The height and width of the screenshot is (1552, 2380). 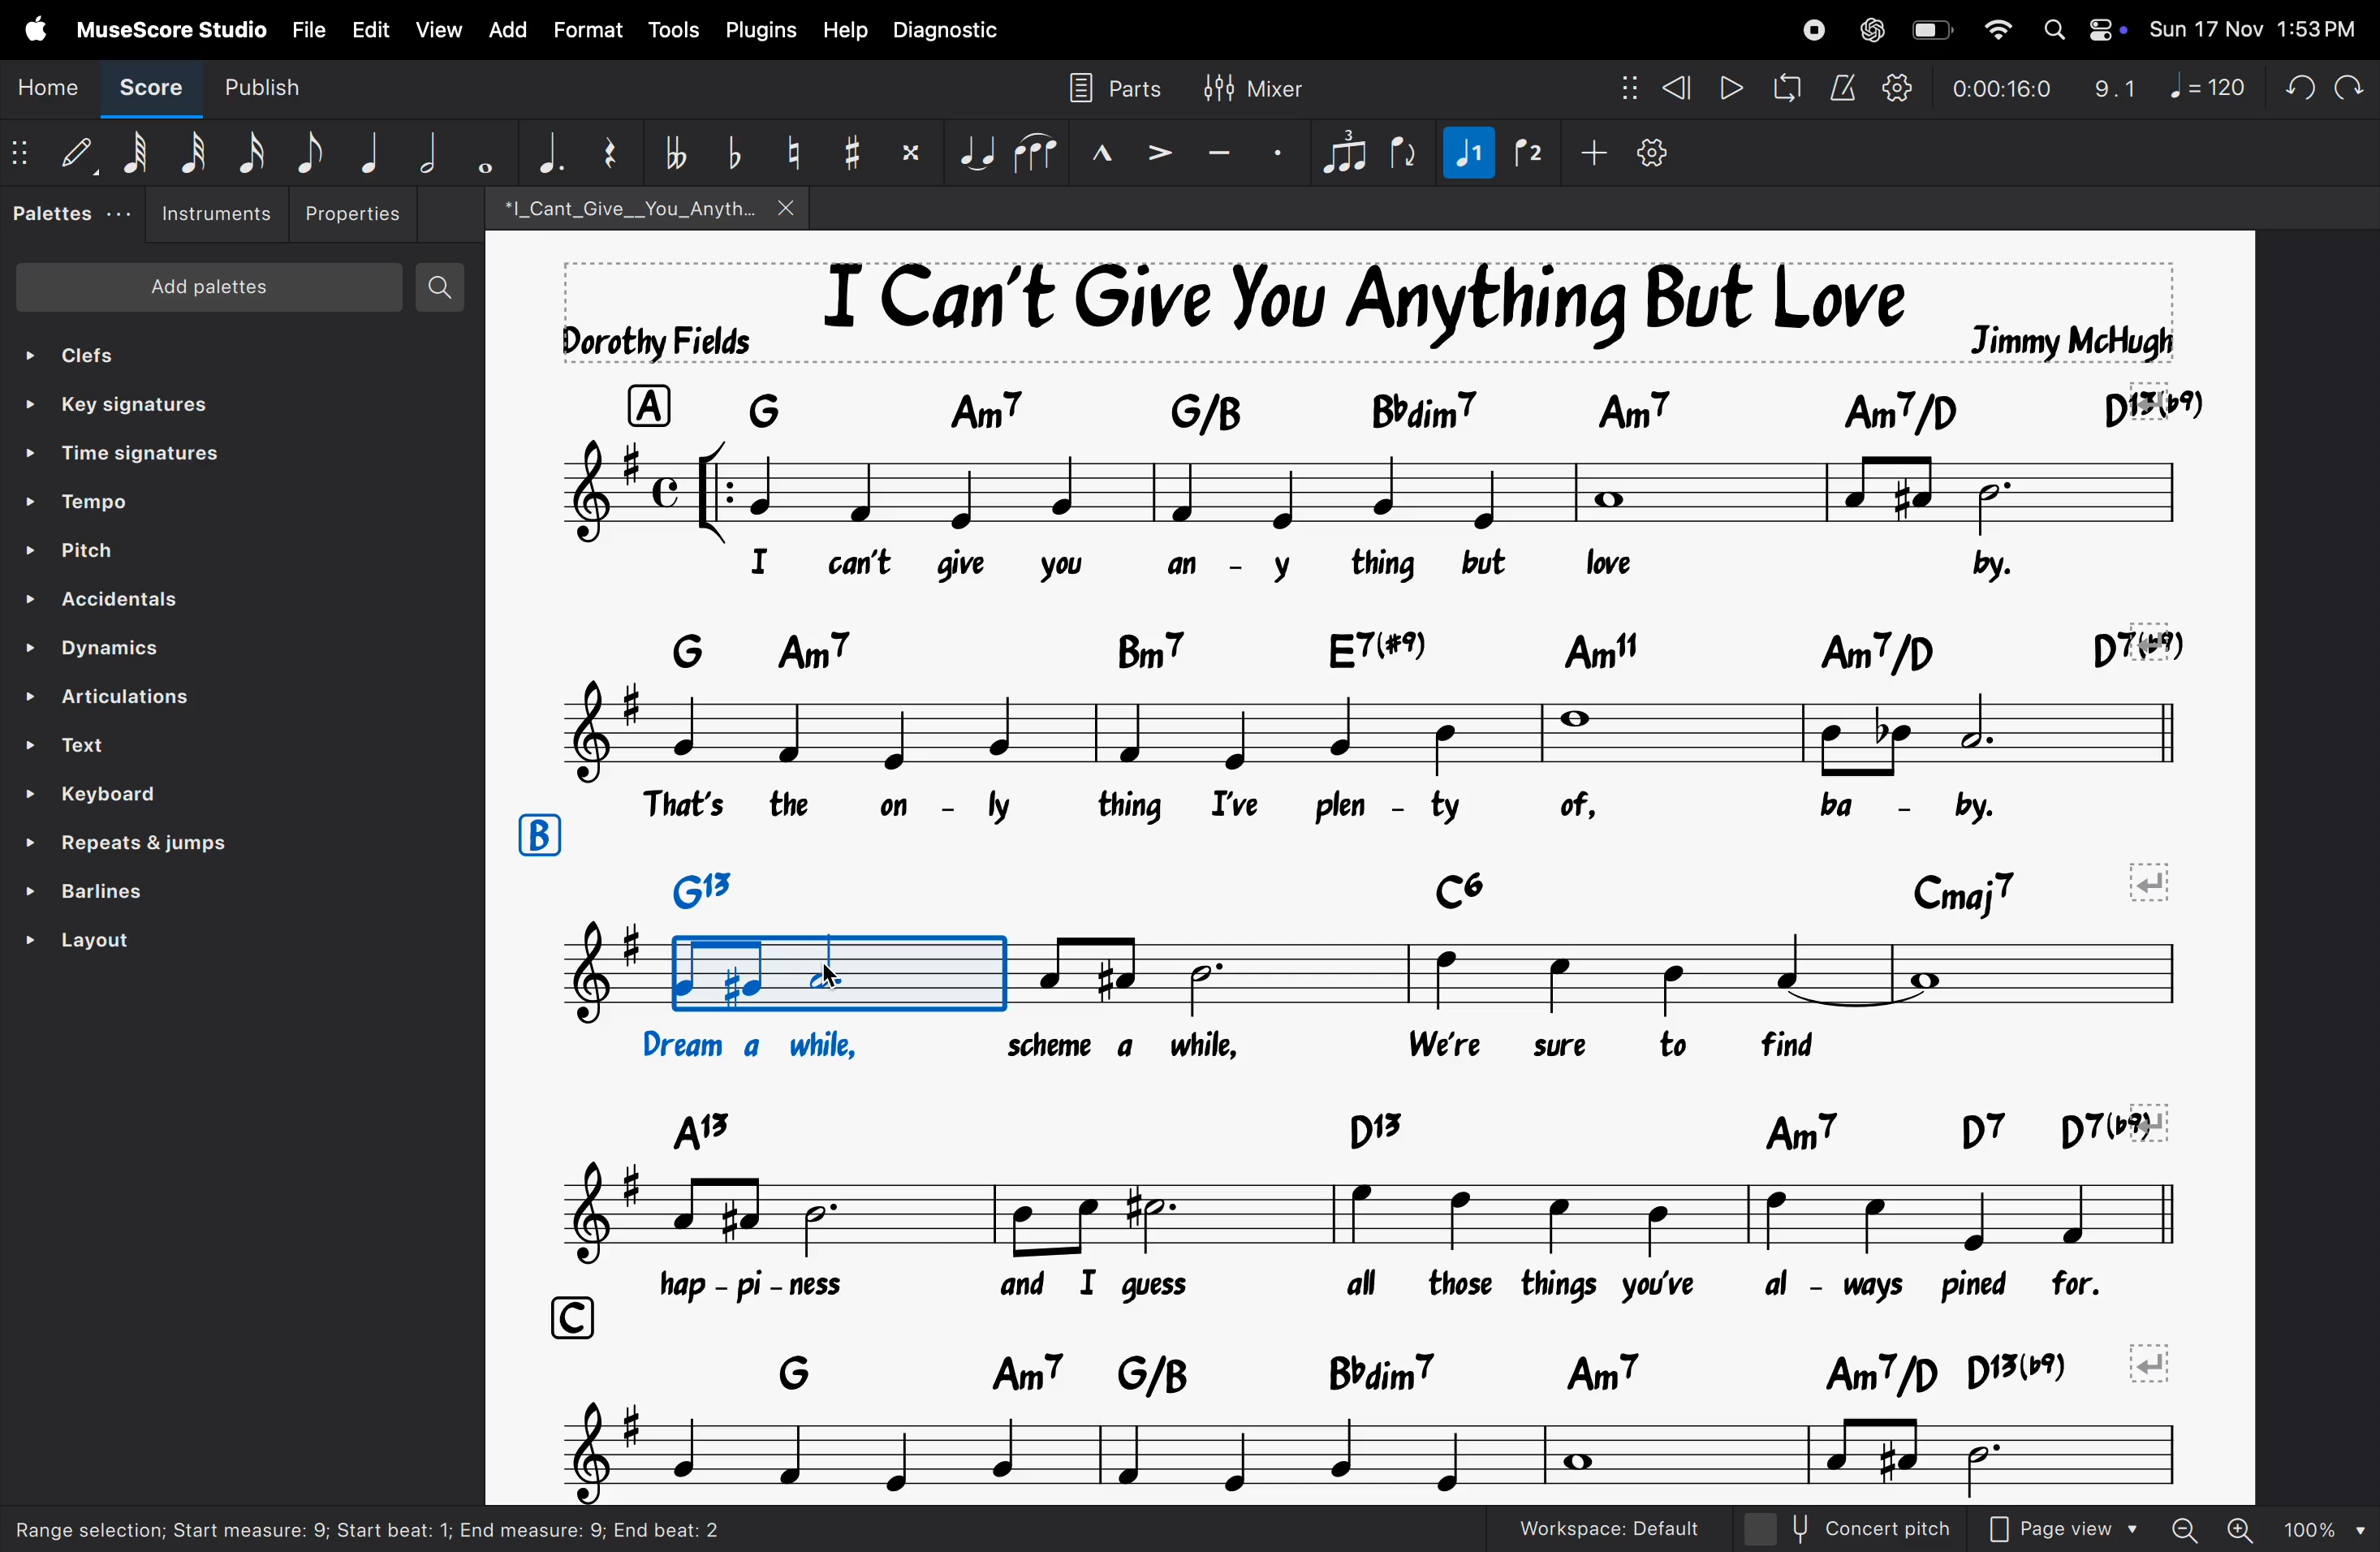 I want to click on rewind, so click(x=1675, y=85).